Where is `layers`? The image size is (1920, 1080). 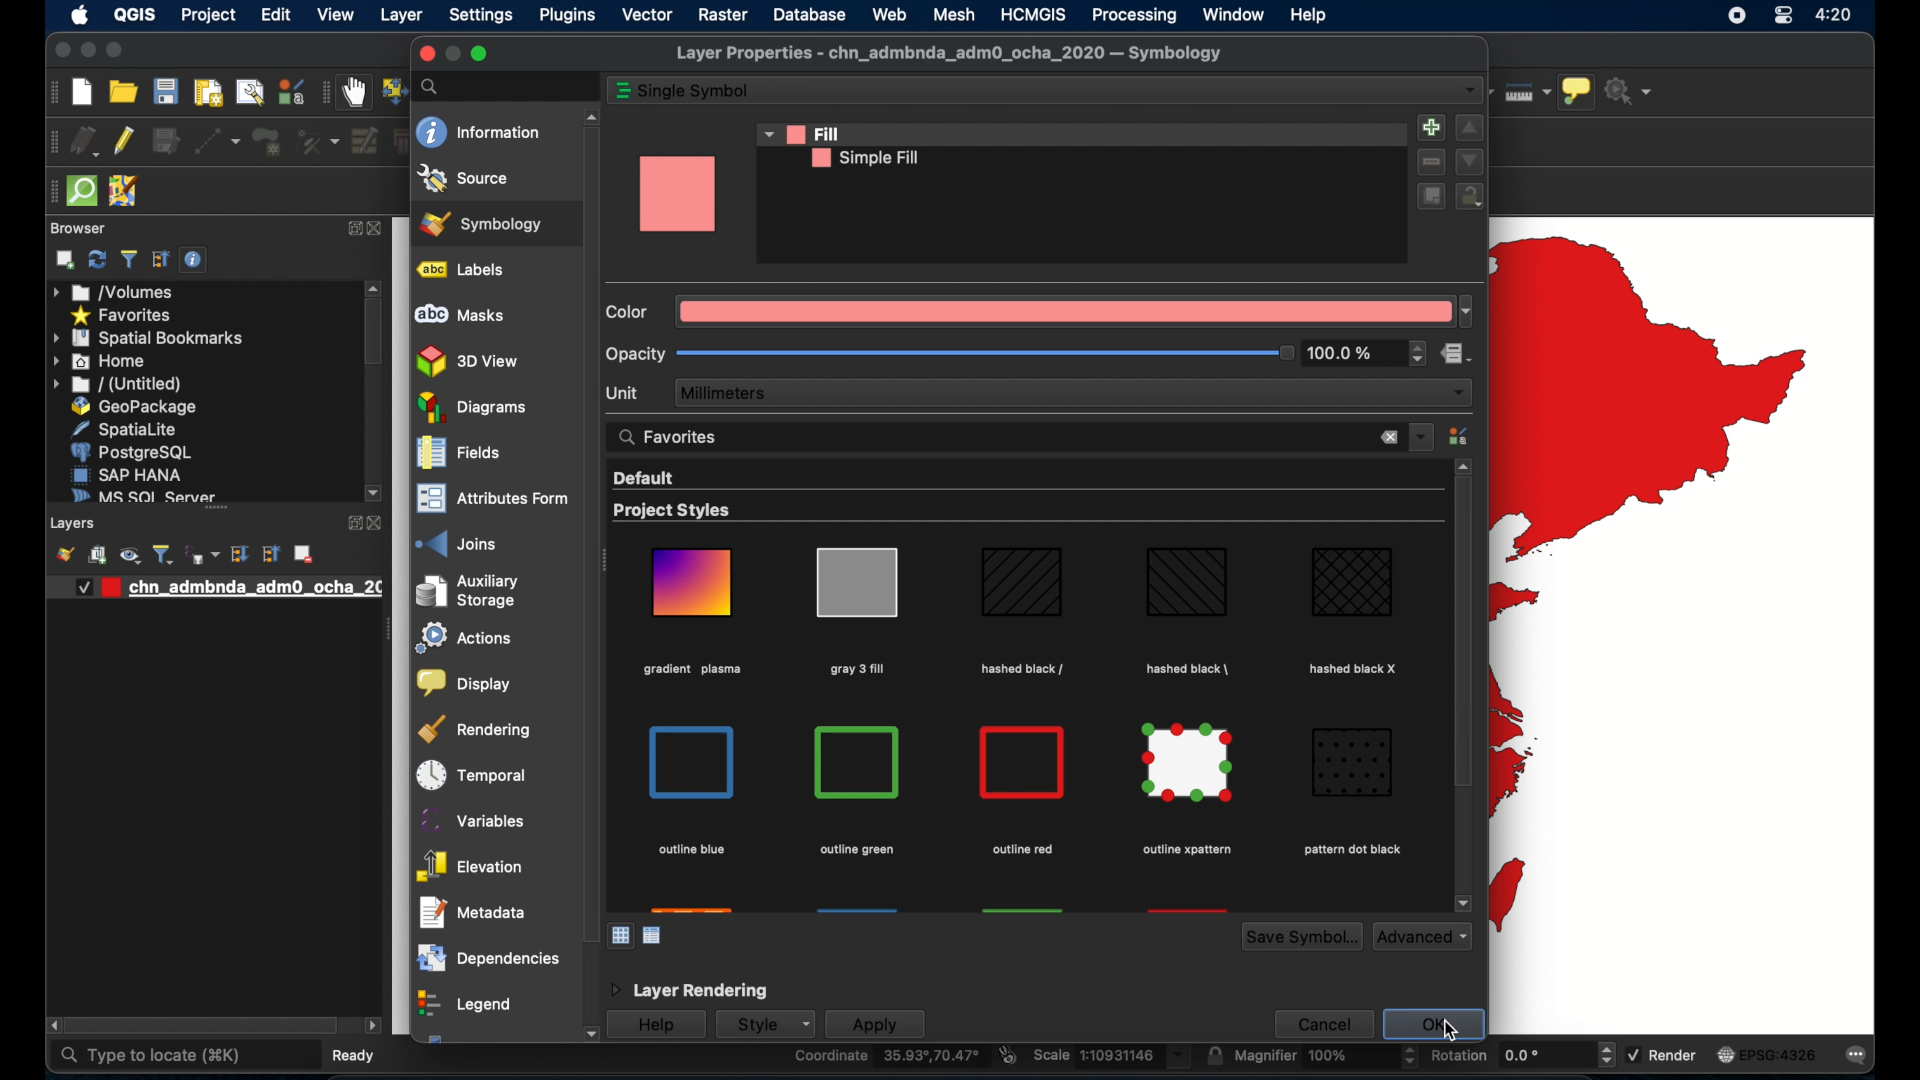 layers is located at coordinates (216, 513).